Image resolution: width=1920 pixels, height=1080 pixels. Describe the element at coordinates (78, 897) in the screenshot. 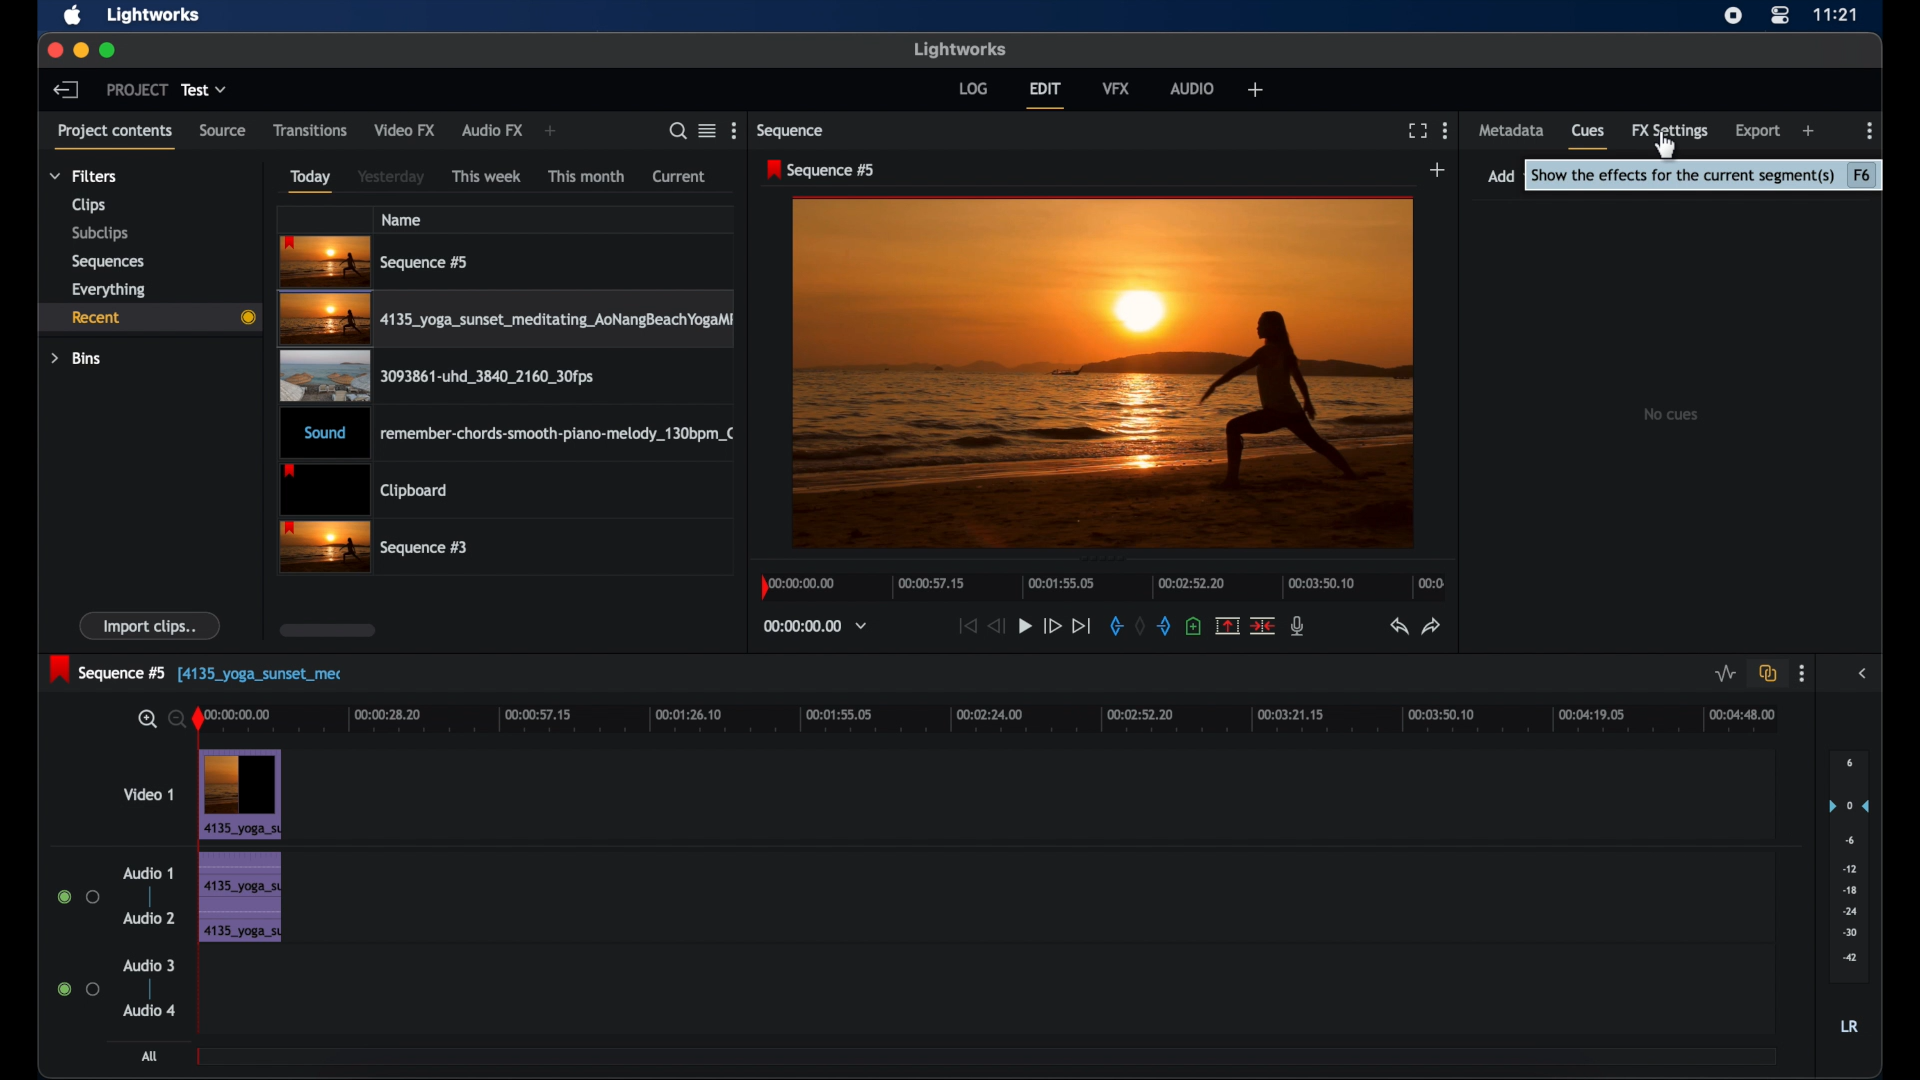

I see `radio button` at that location.